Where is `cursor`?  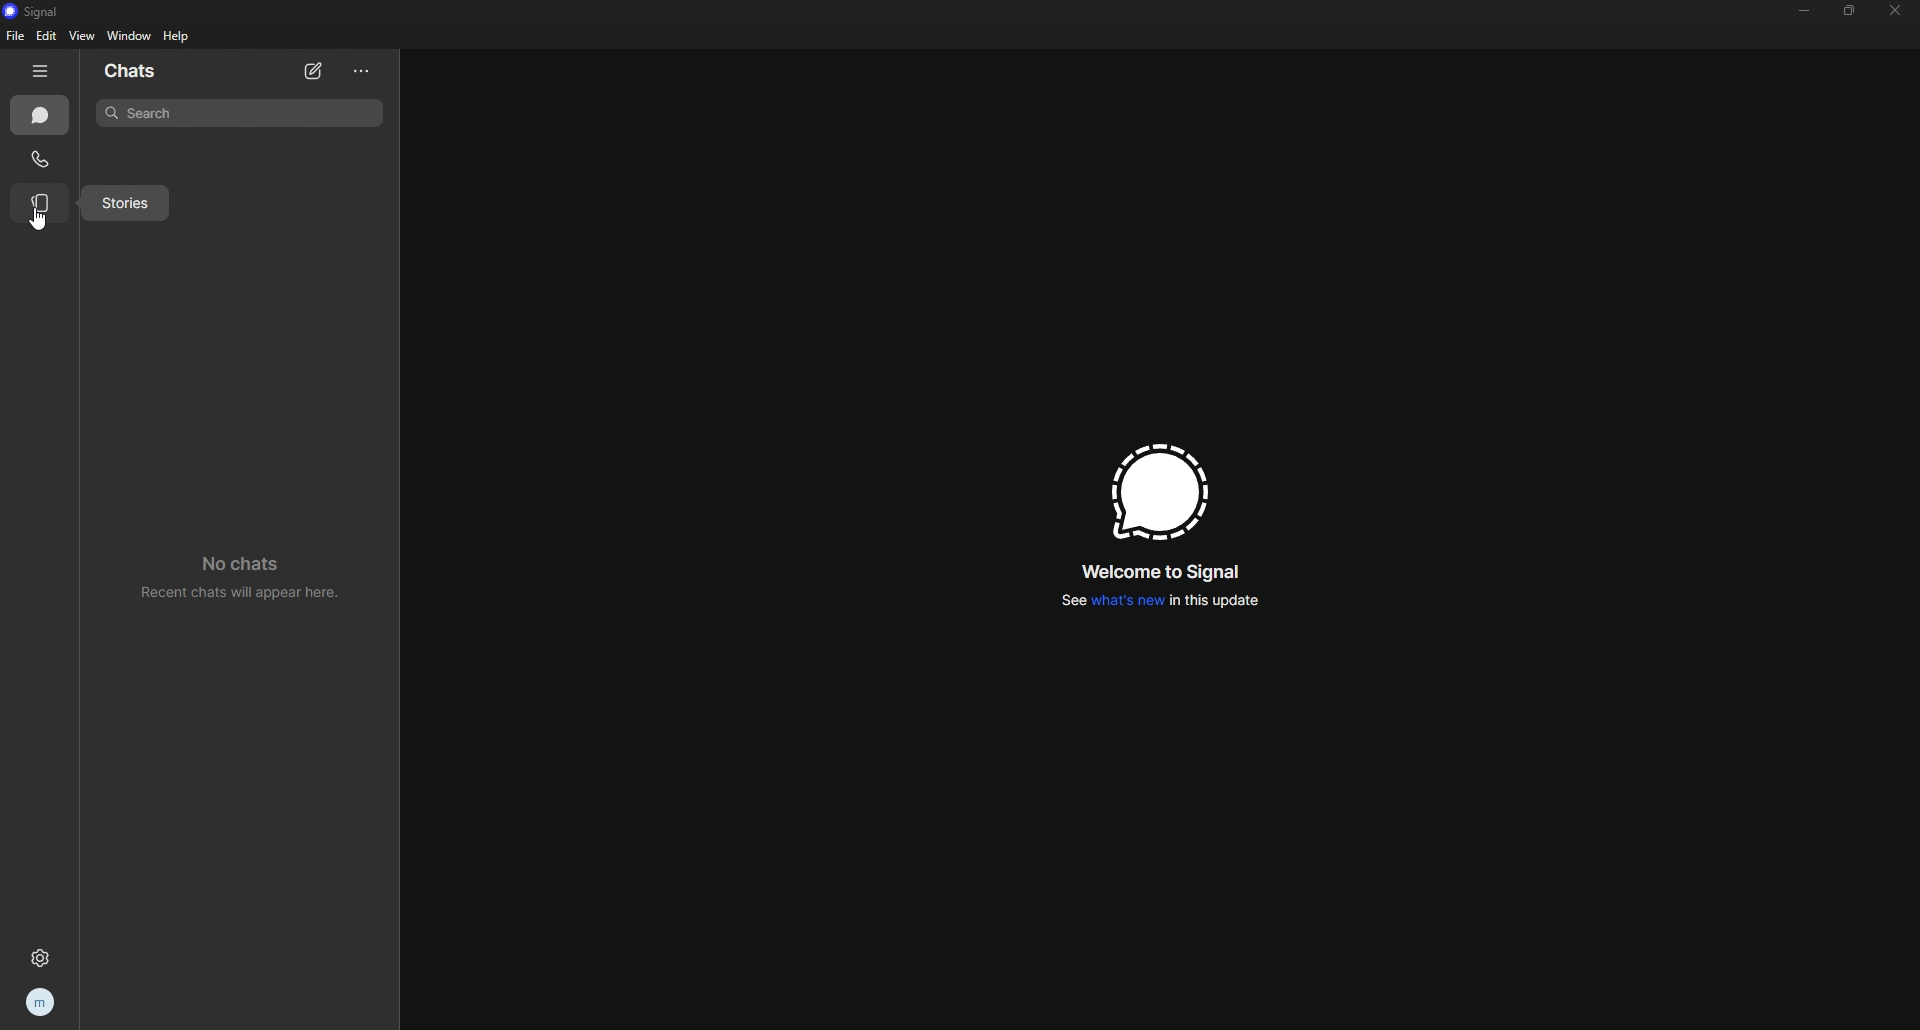
cursor is located at coordinates (39, 219).